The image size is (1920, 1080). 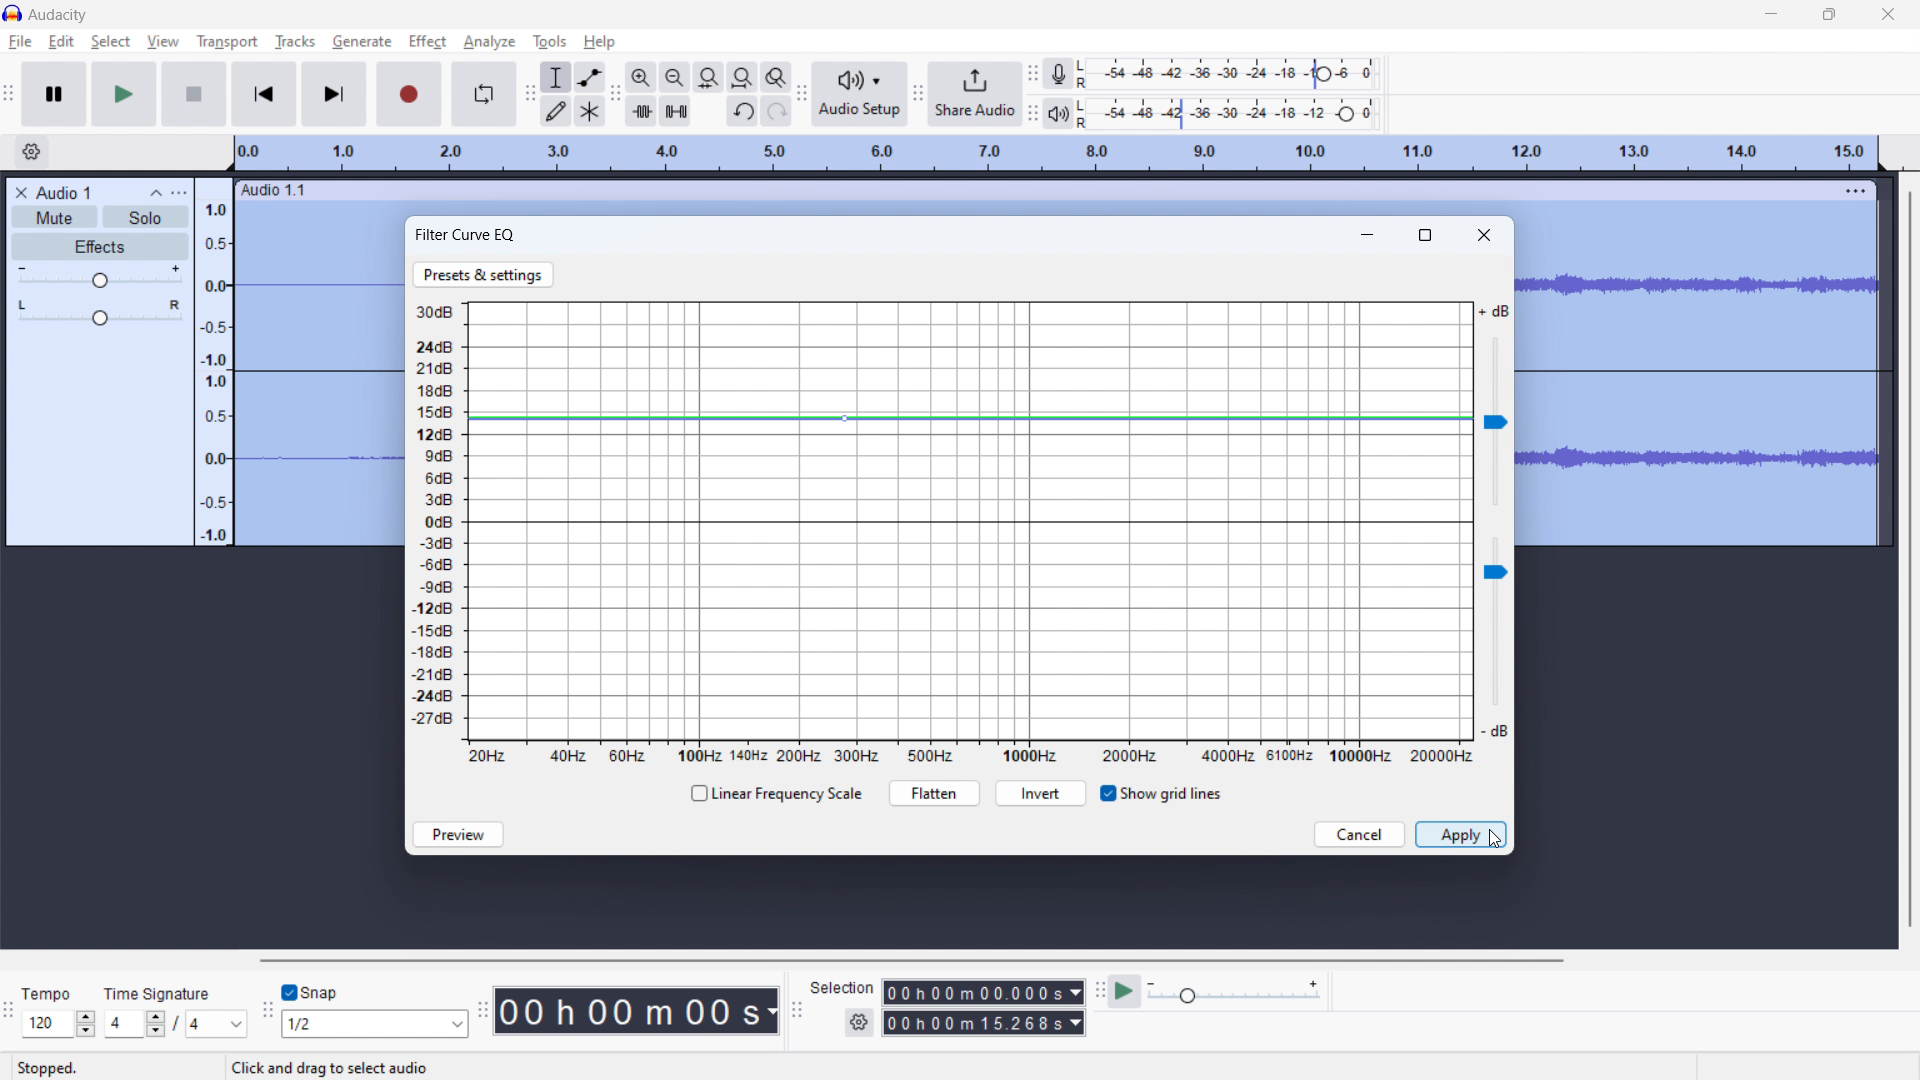 I want to click on presets & settings, so click(x=484, y=275).